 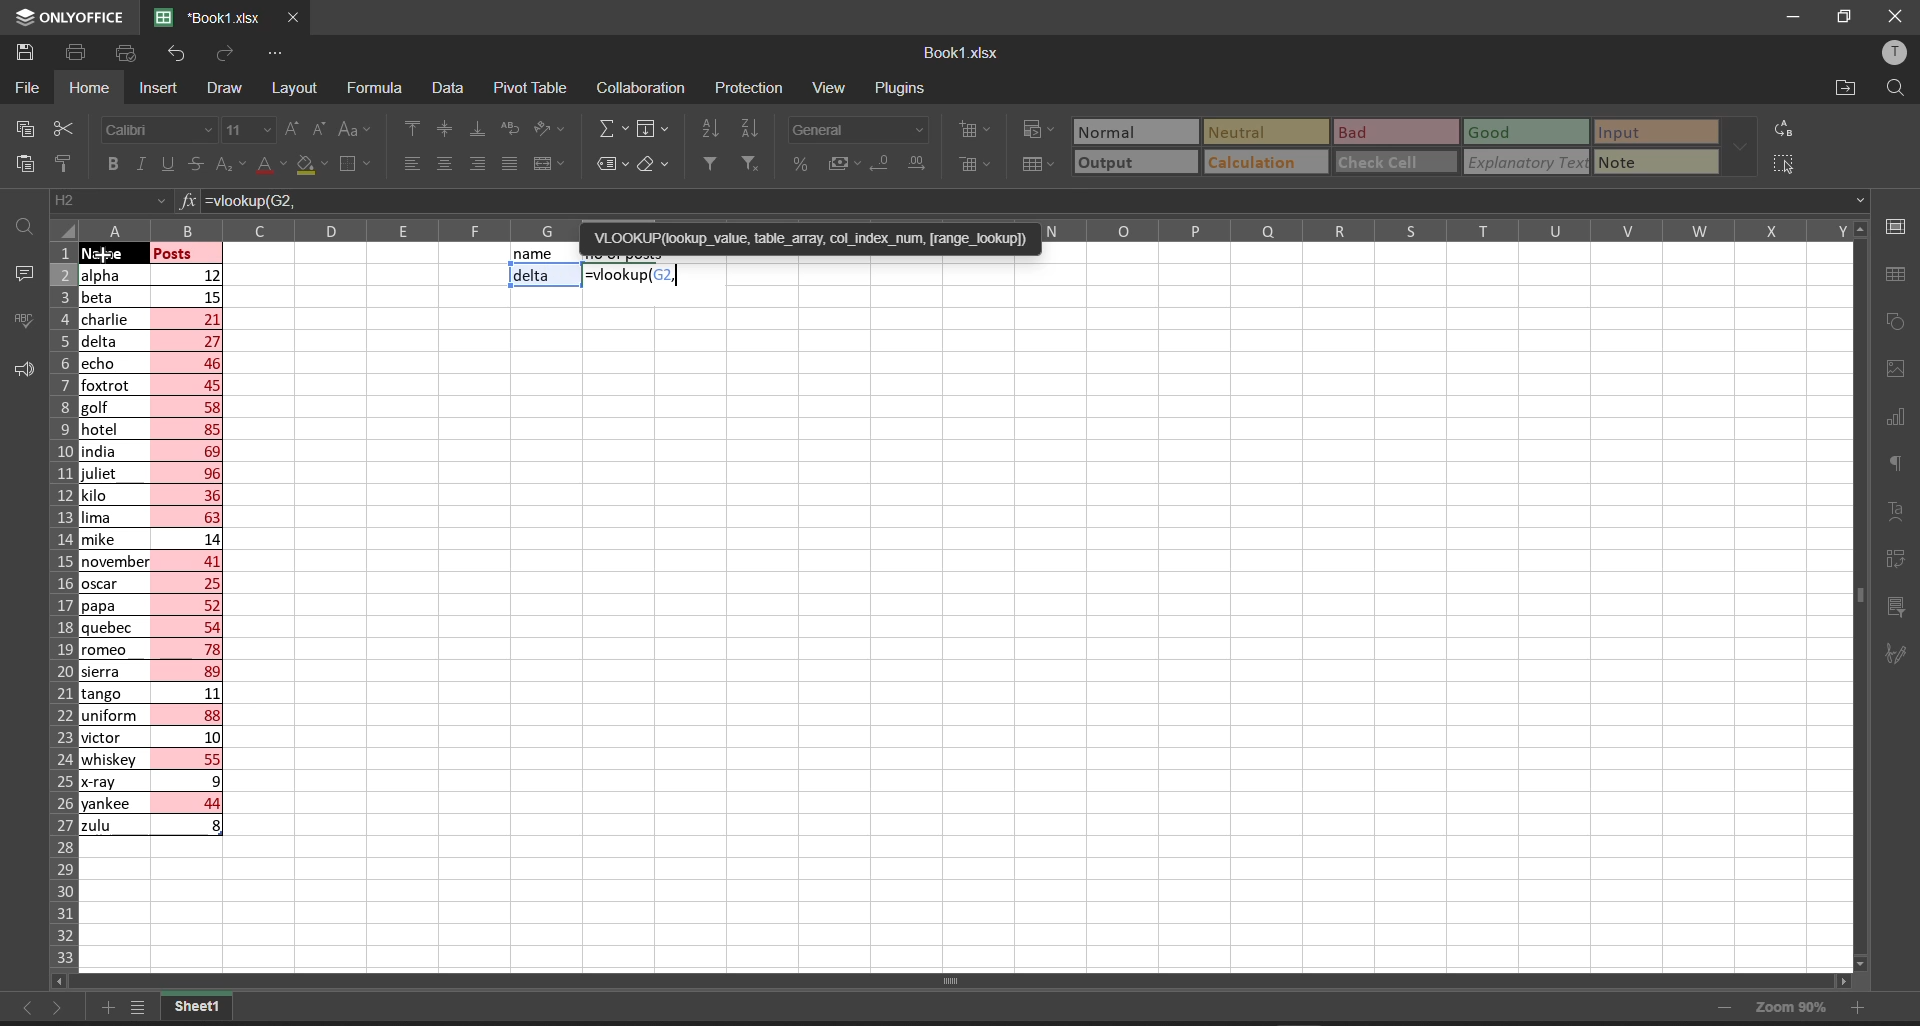 I want to click on delta, so click(x=534, y=277).